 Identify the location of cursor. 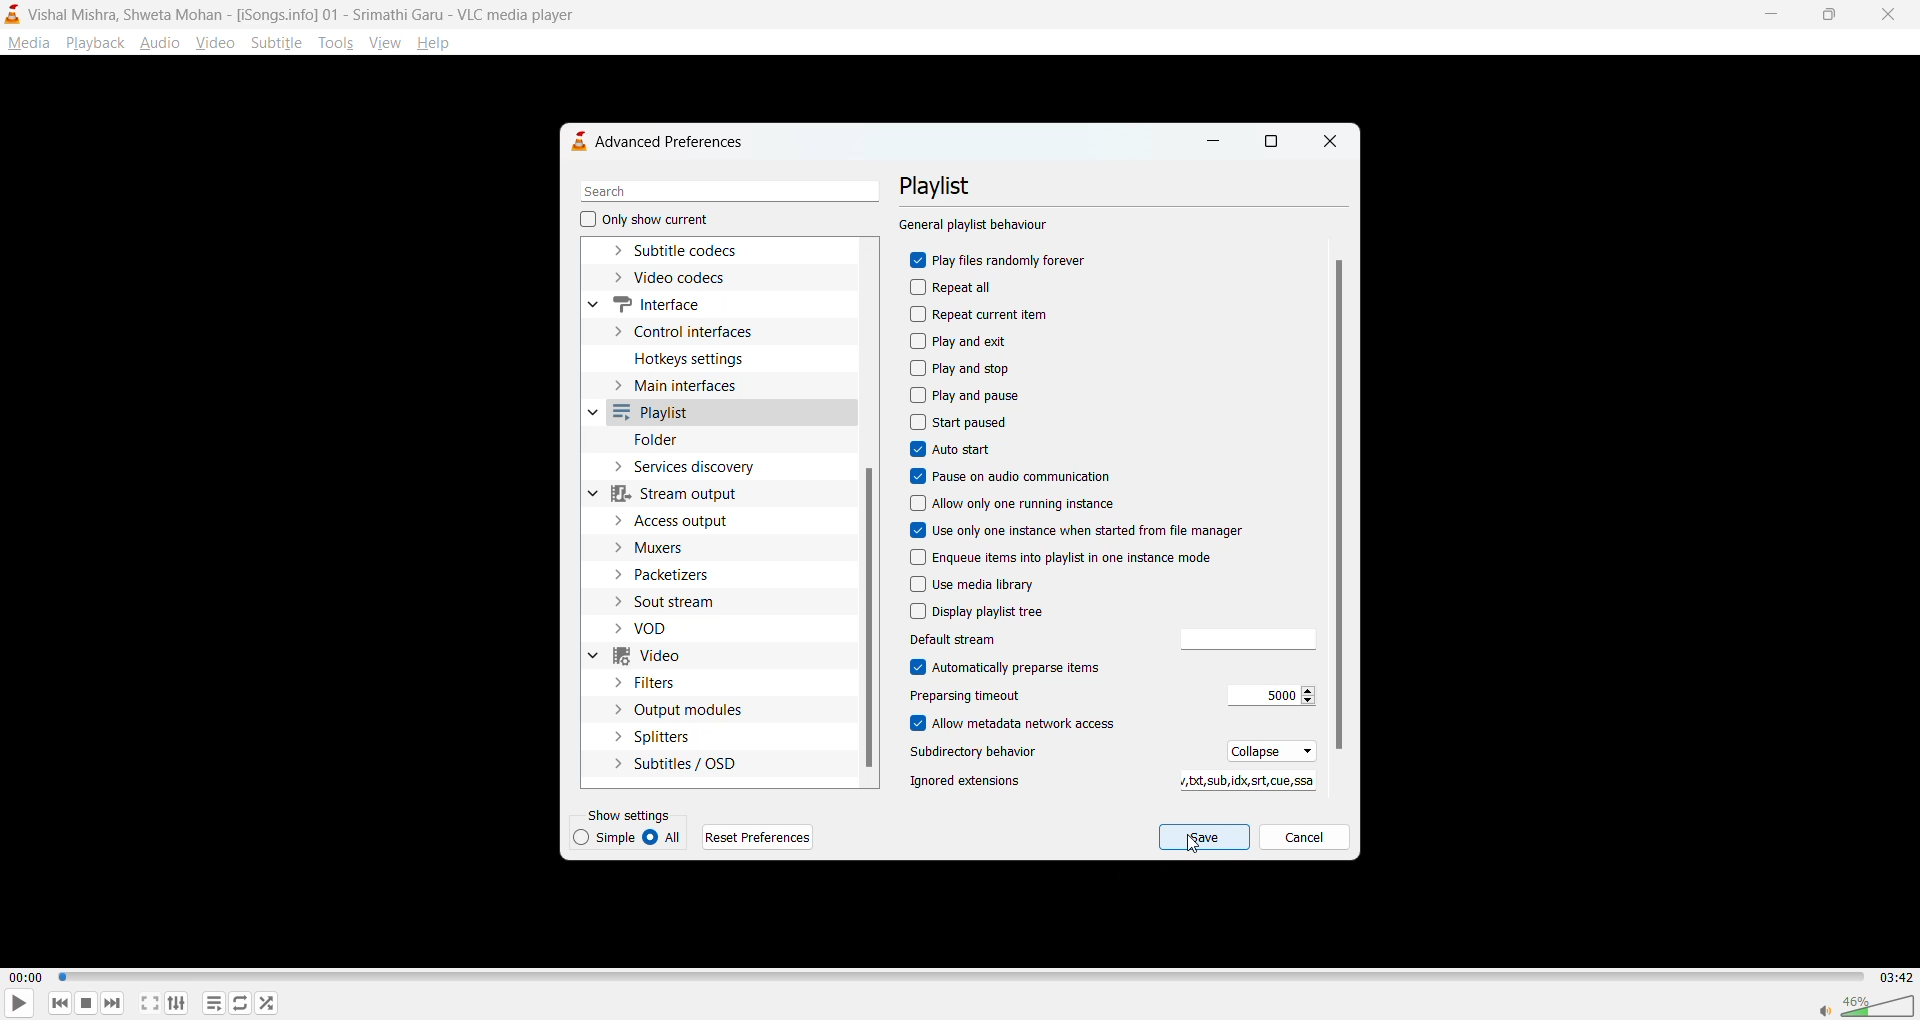
(1191, 849).